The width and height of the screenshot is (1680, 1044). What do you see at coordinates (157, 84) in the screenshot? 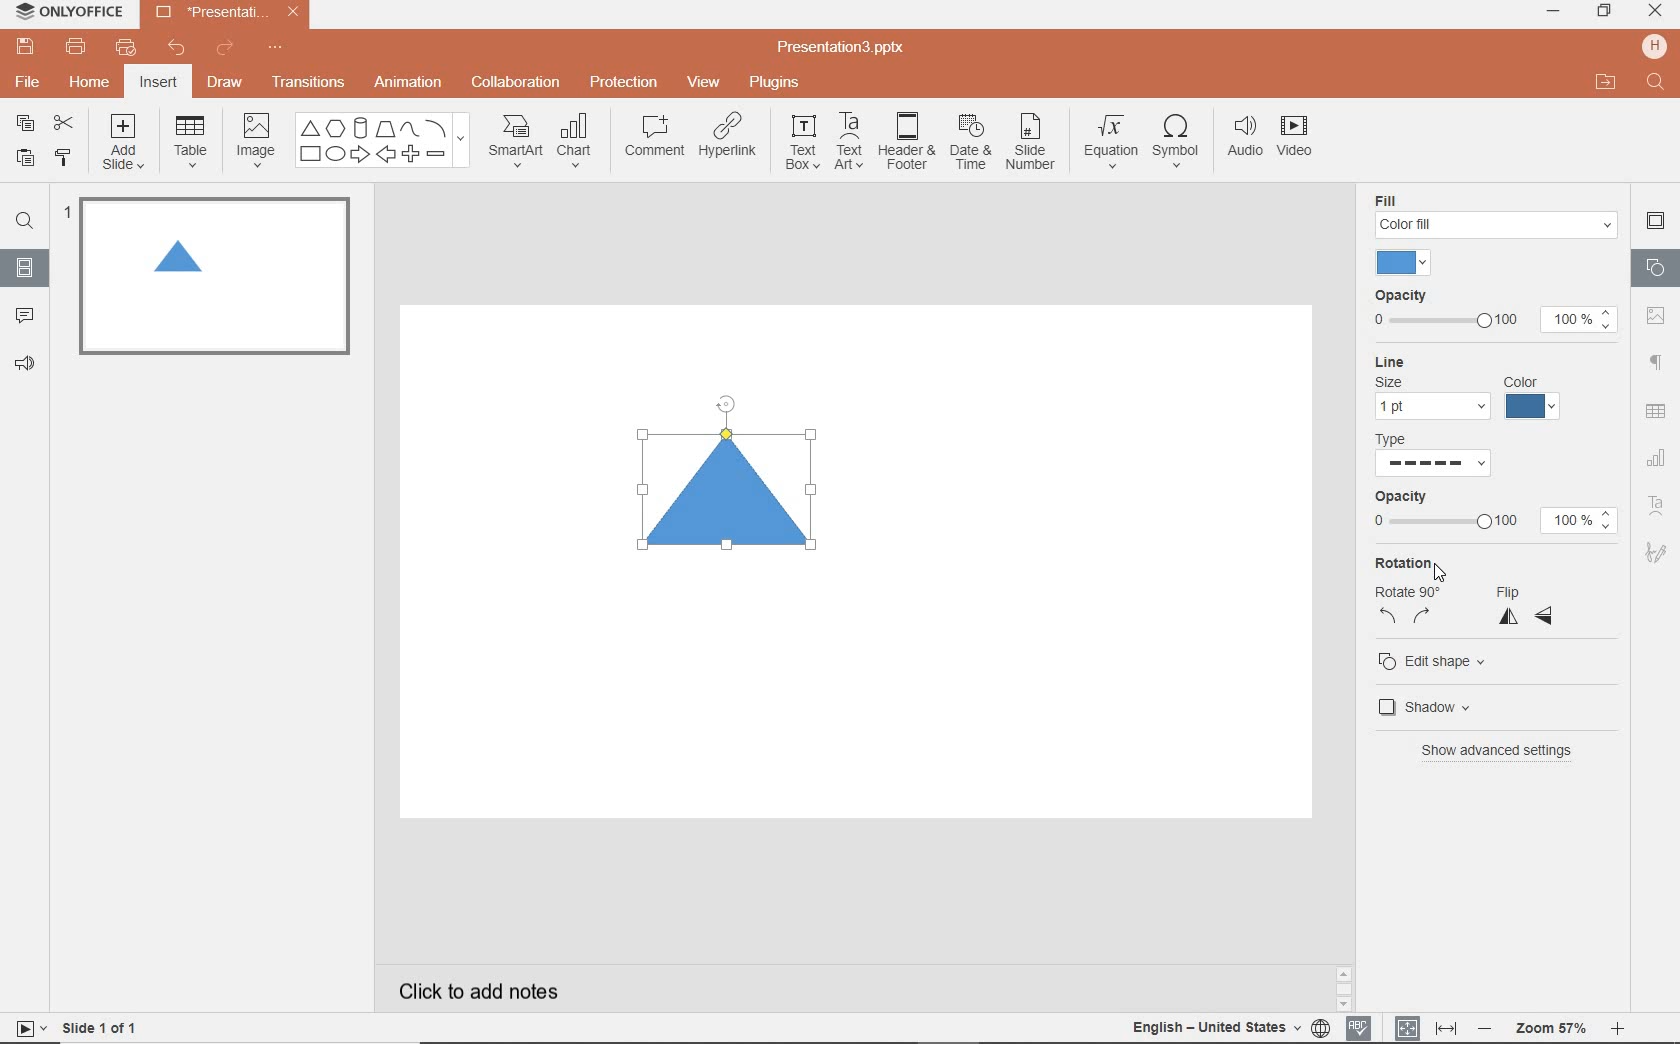
I see `INSERT` at bounding box center [157, 84].